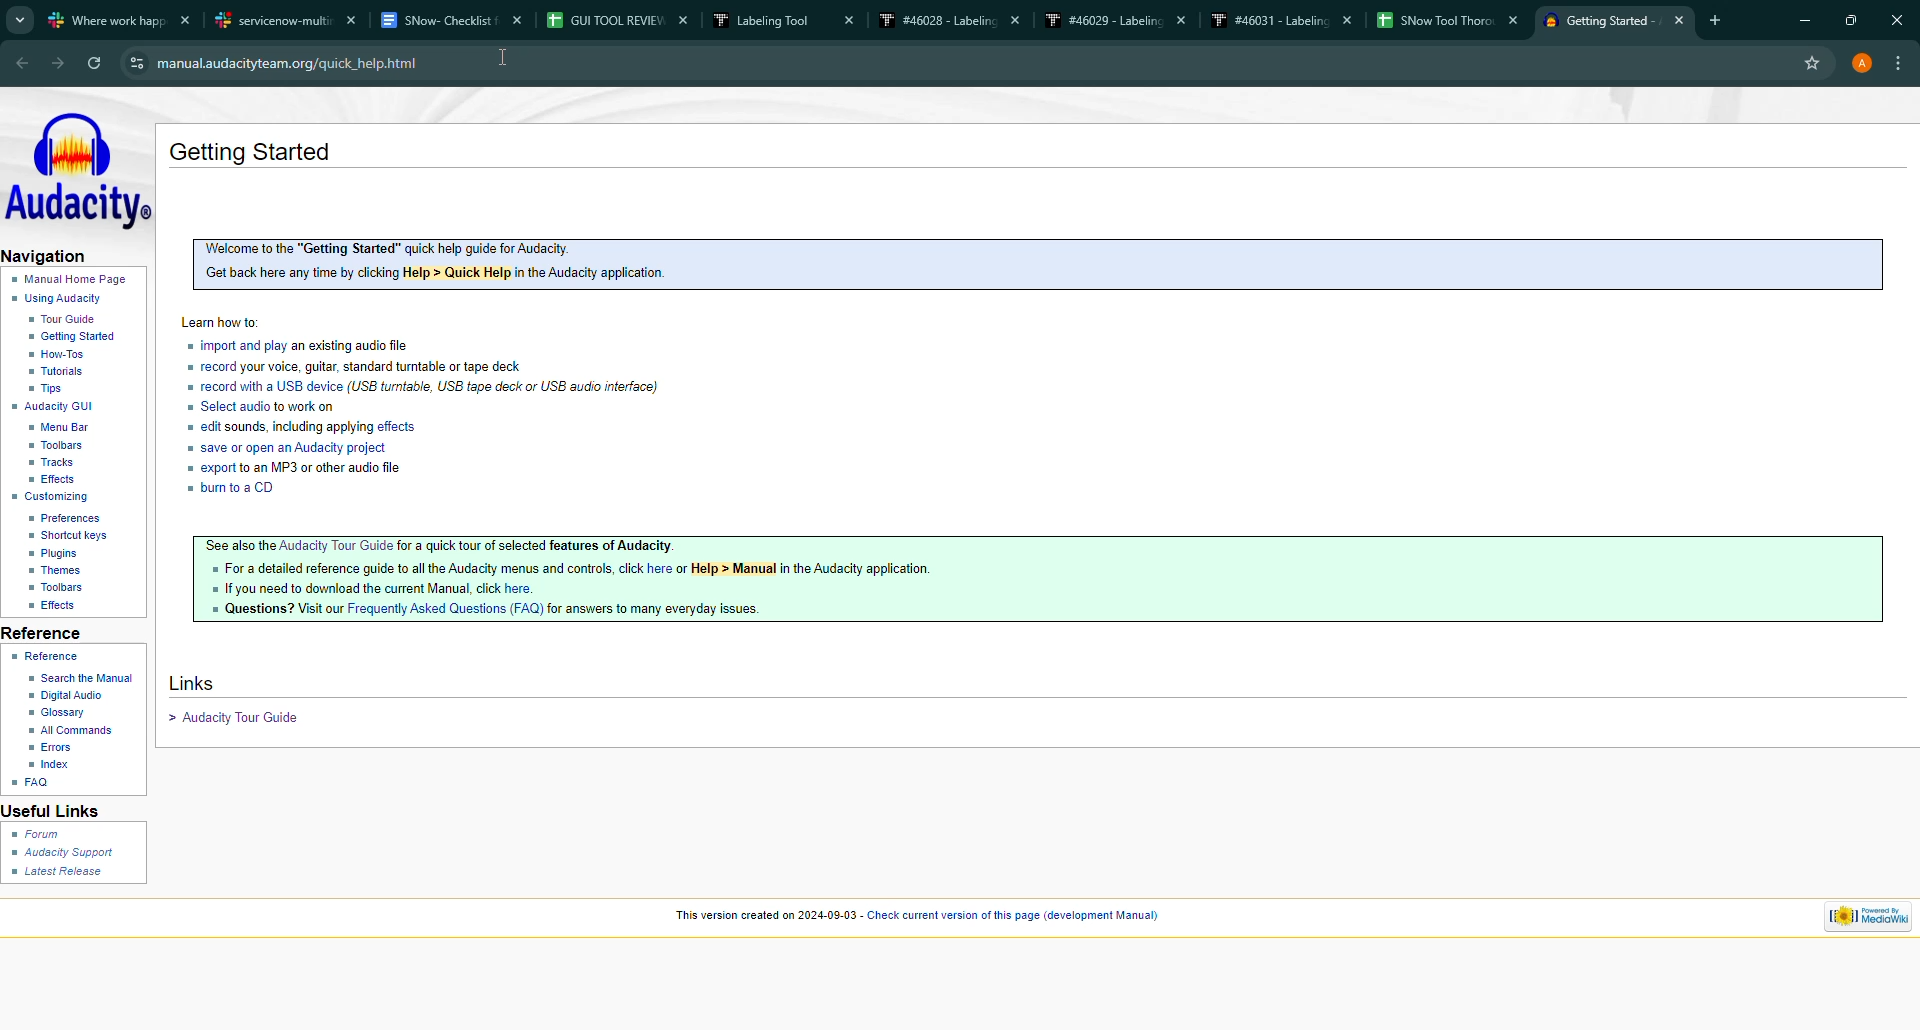 The width and height of the screenshot is (1920, 1030). Describe the element at coordinates (432, 261) in the screenshot. I see `Welcome to the "Getting Started” quick help guide for Audacity.
Get back here any time by clicking Help > Quick Help in the Audacity application.` at that location.